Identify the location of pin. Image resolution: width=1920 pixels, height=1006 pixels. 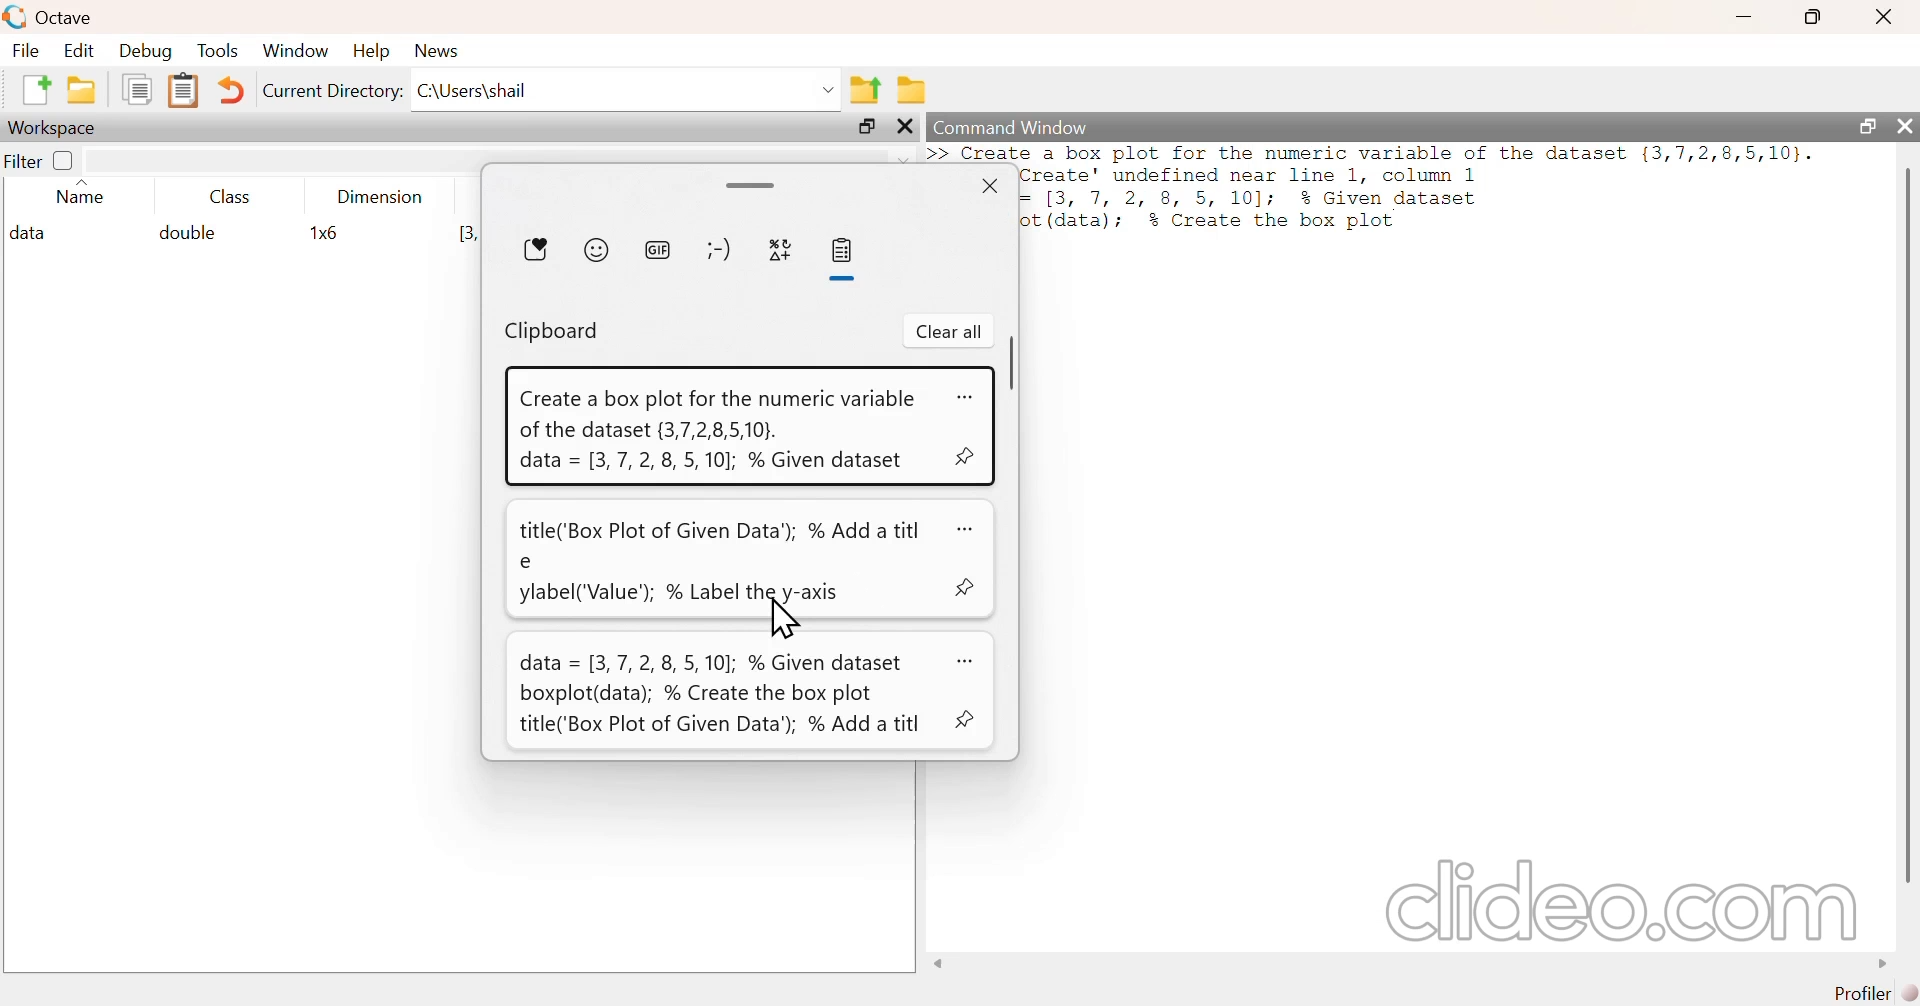
(968, 591).